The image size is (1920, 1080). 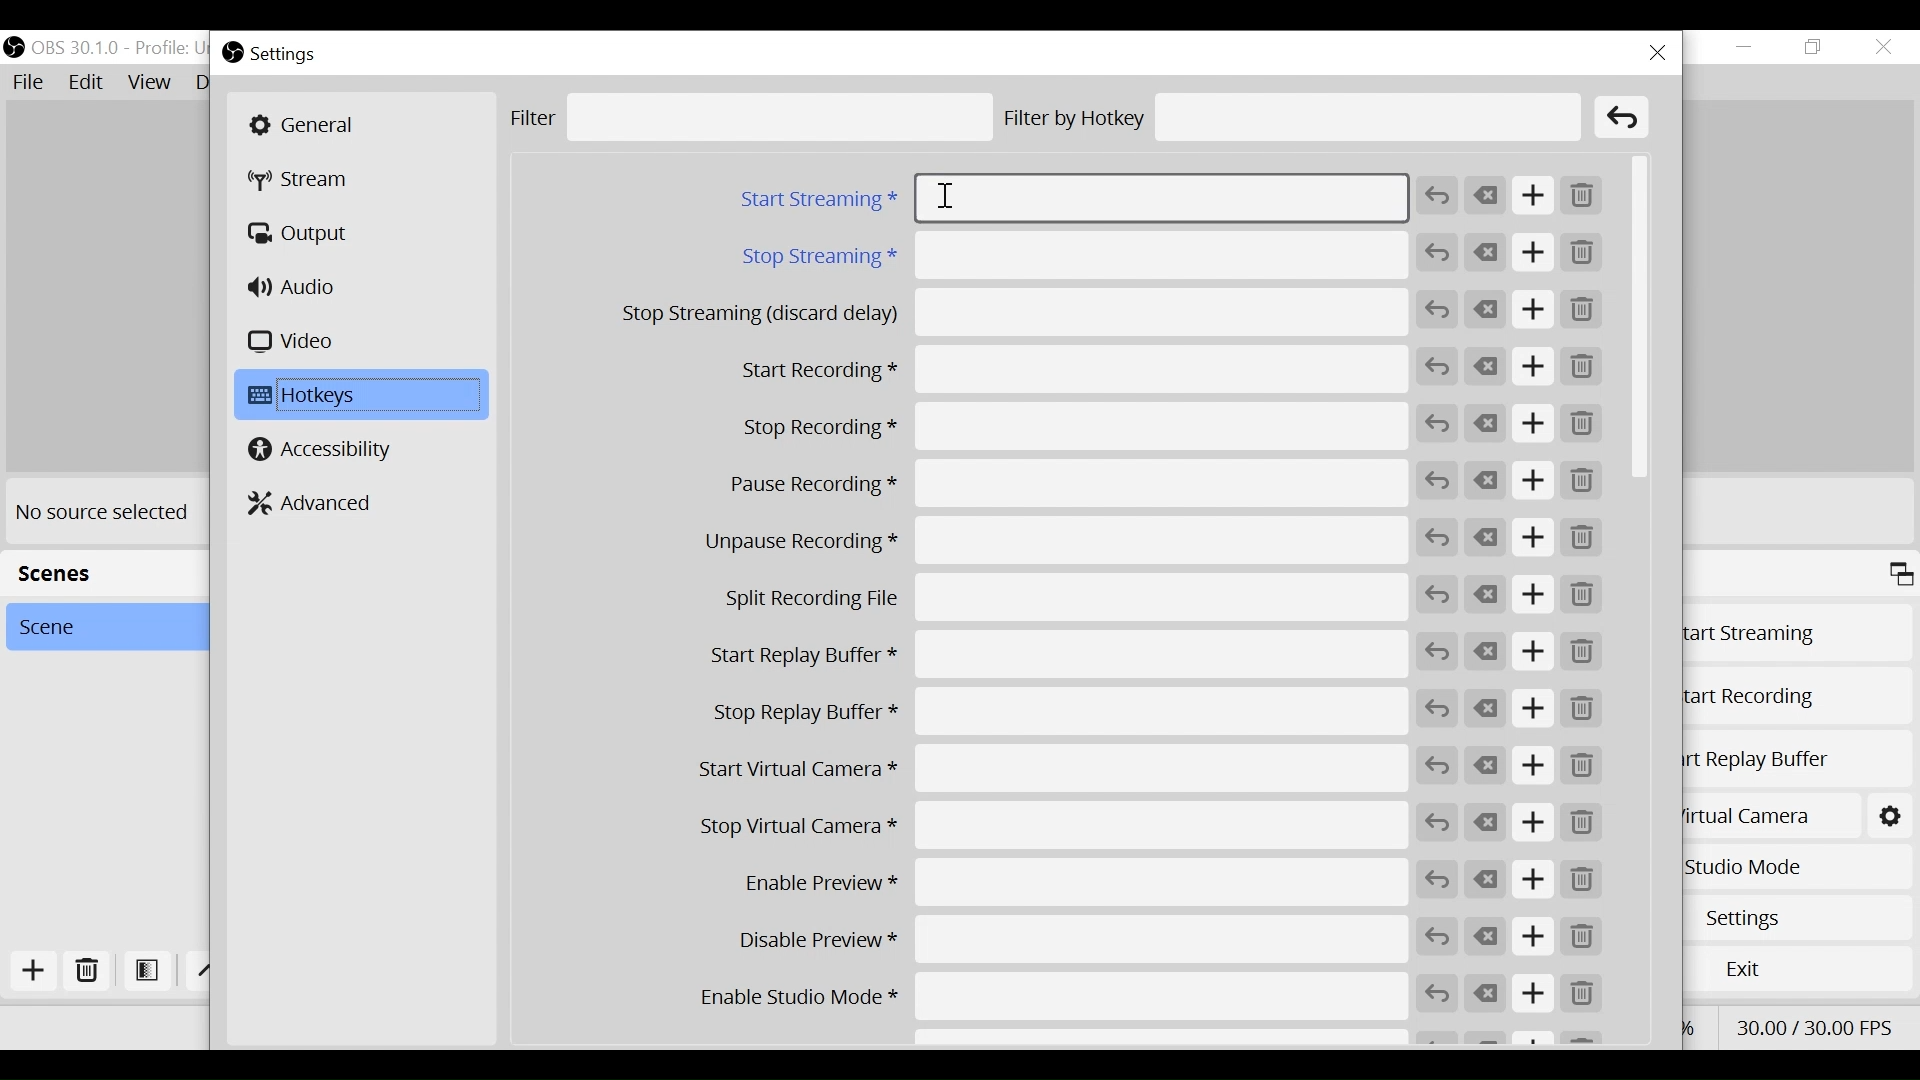 What do you see at coordinates (1813, 1025) in the screenshot?
I see `Frame Per Second` at bounding box center [1813, 1025].